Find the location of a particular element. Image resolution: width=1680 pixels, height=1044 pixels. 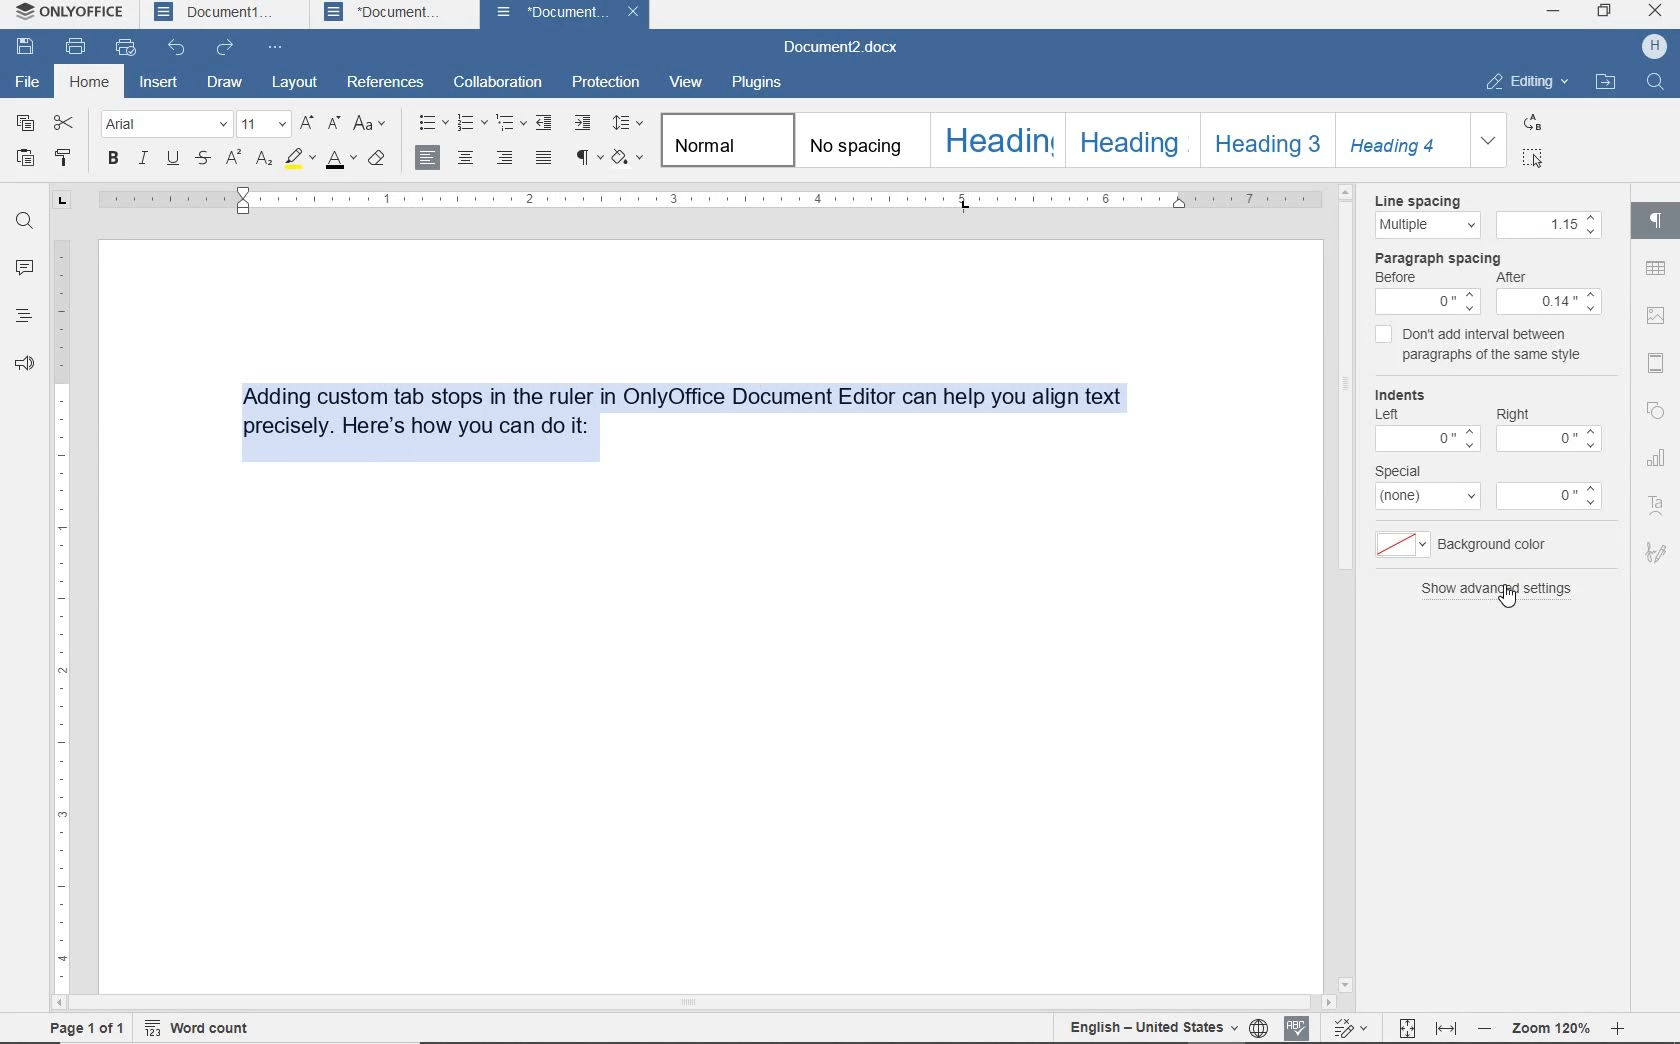

insert is located at coordinates (158, 84).